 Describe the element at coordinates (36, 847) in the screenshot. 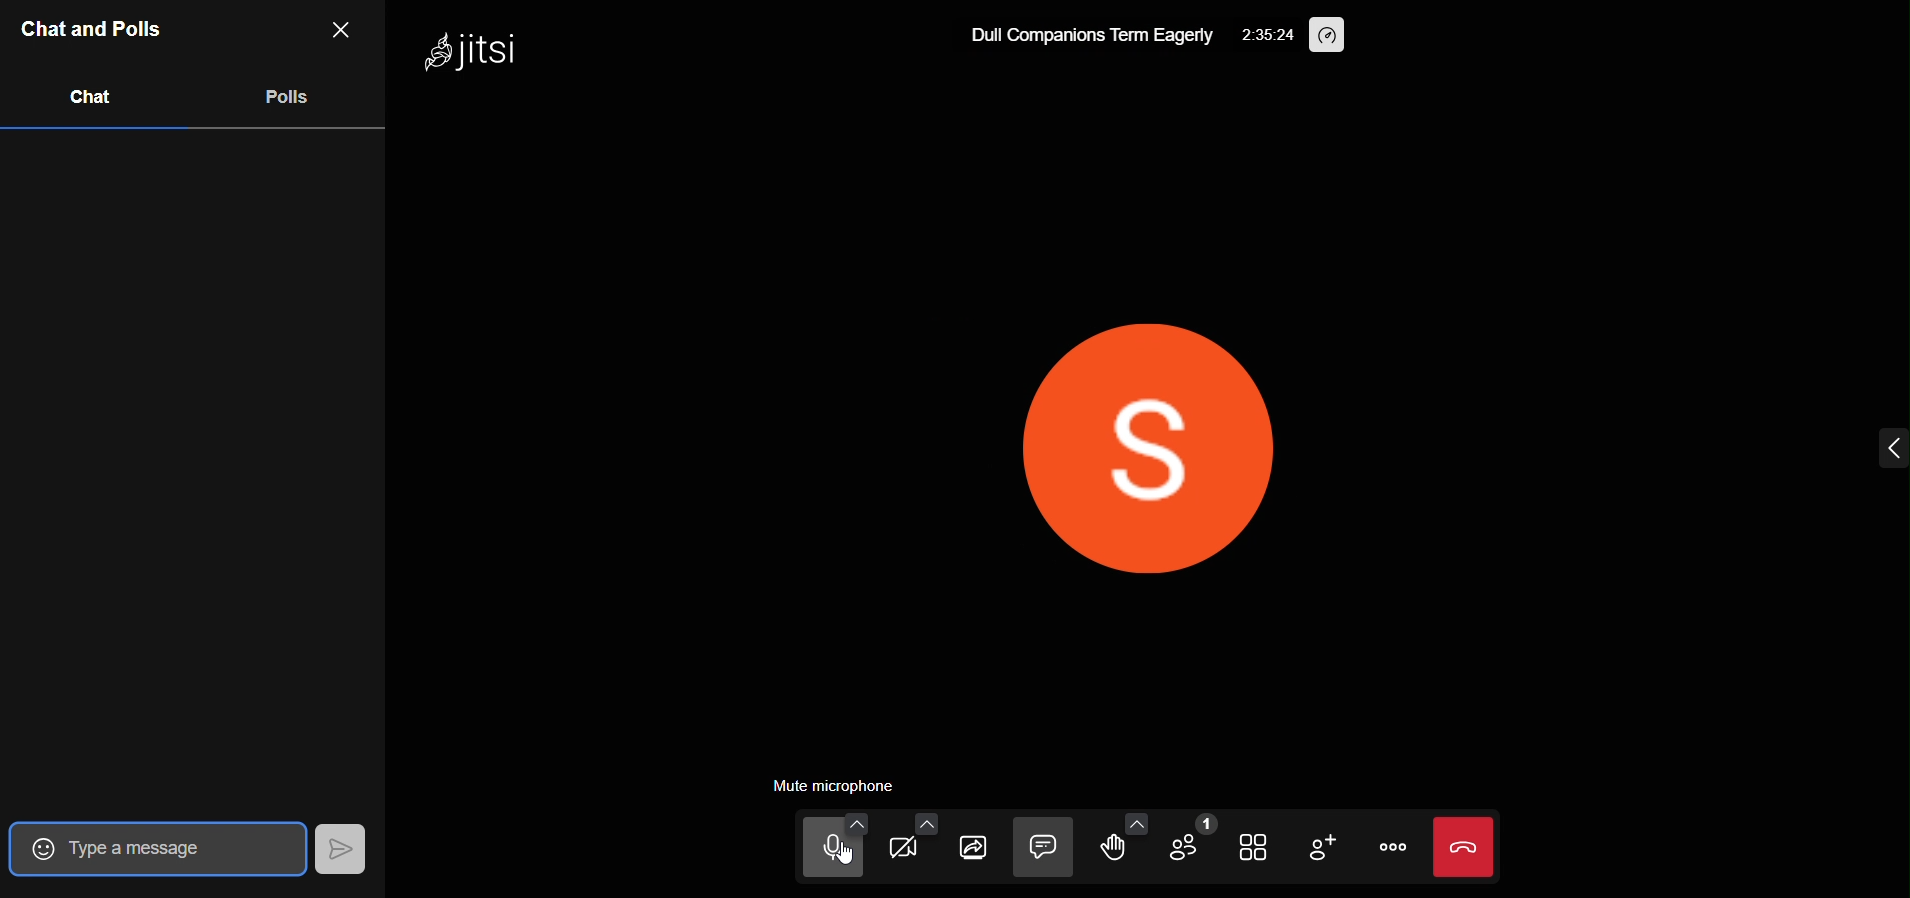

I see `emoji` at that location.